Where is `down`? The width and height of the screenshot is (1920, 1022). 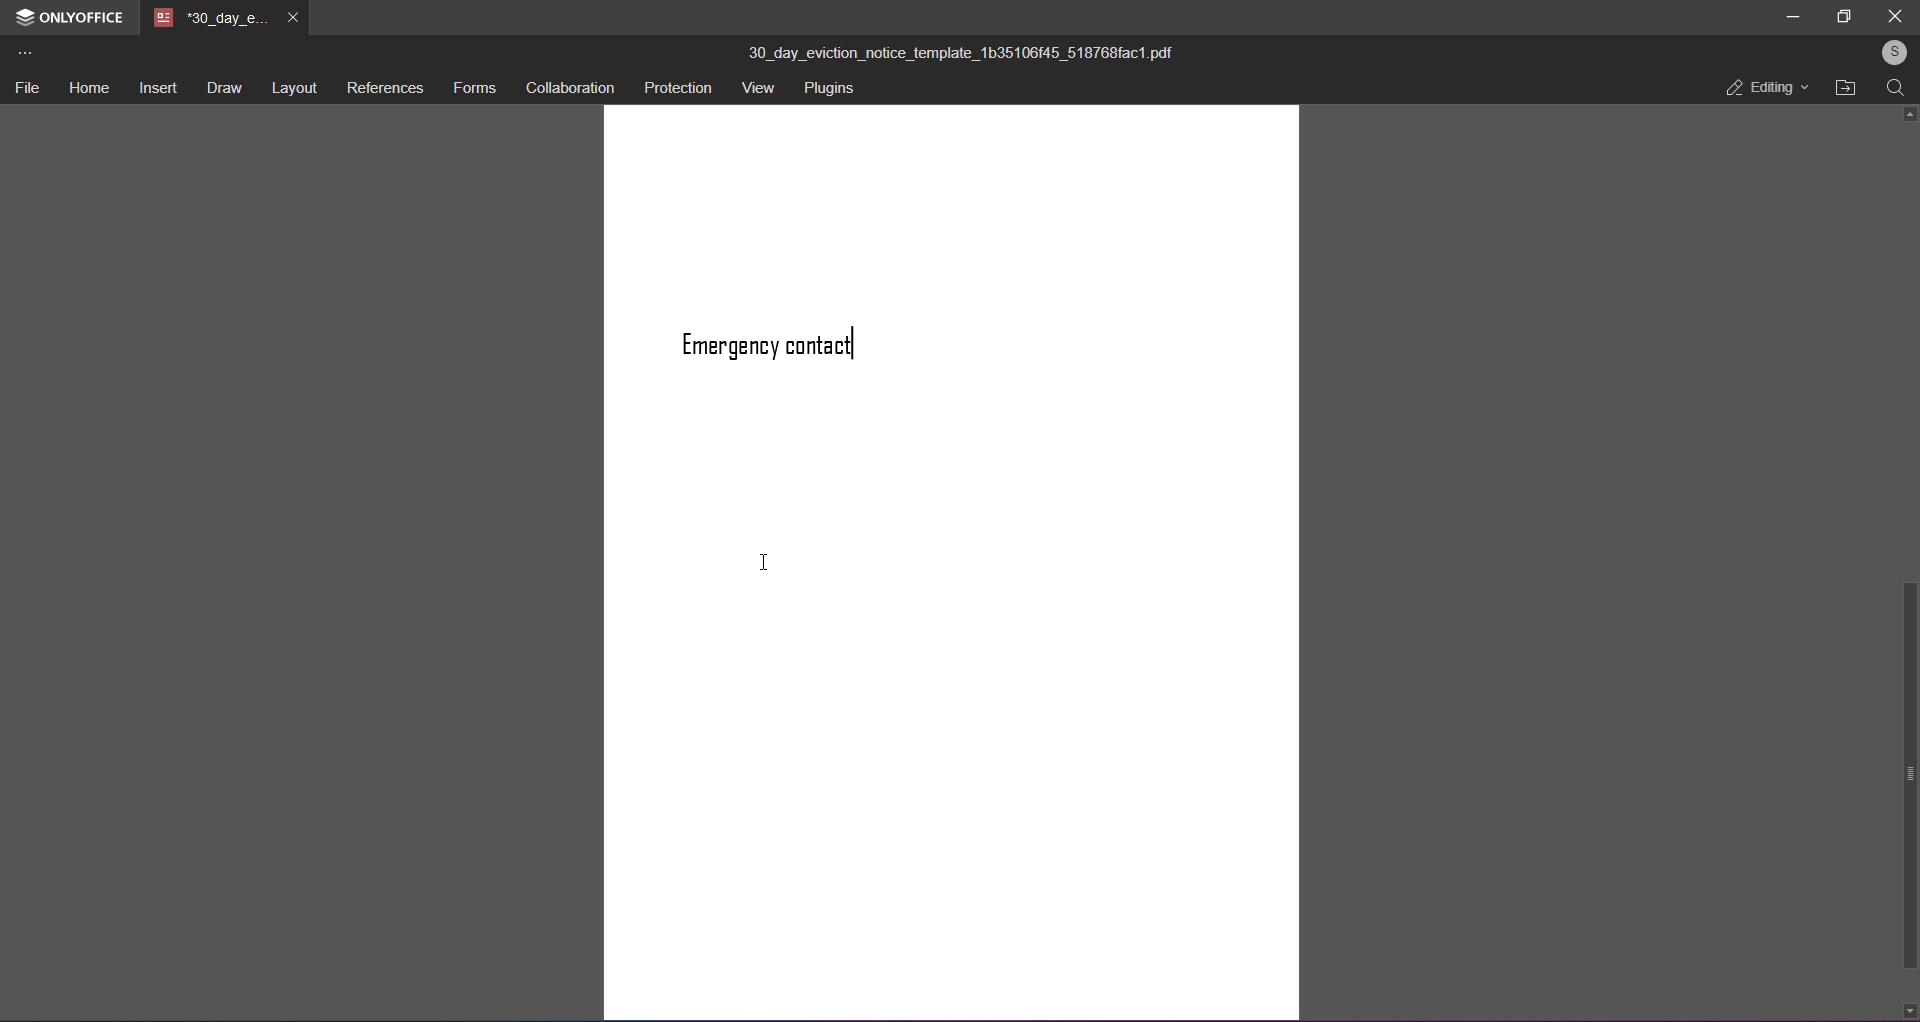
down is located at coordinates (1908, 1008).